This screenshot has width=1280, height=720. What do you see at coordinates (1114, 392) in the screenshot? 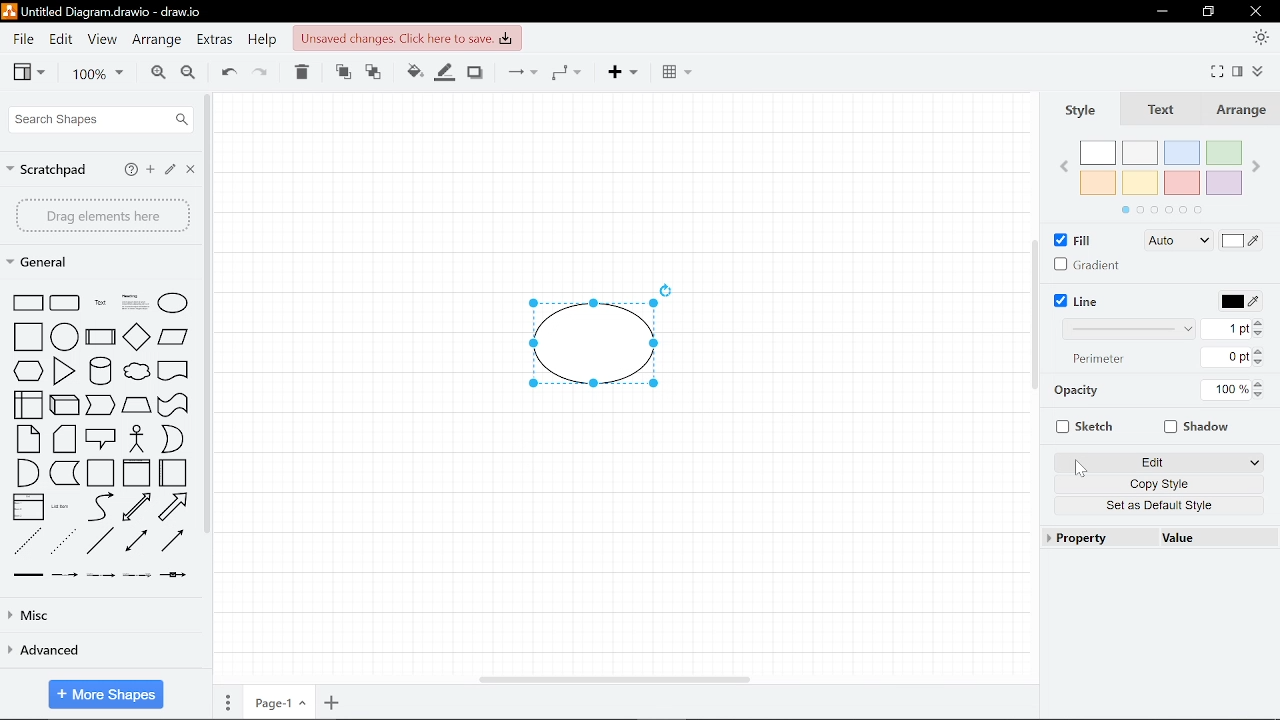
I see `Opacity` at bounding box center [1114, 392].